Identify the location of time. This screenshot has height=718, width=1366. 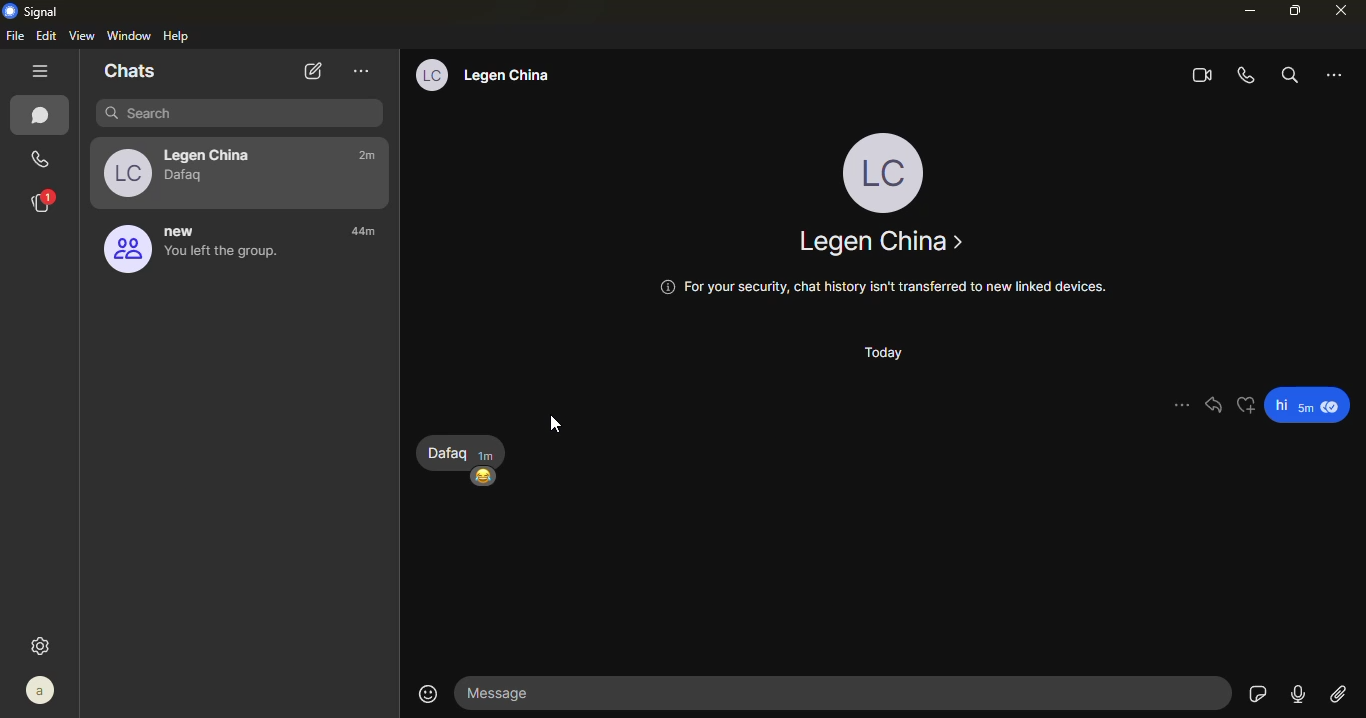
(373, 234).